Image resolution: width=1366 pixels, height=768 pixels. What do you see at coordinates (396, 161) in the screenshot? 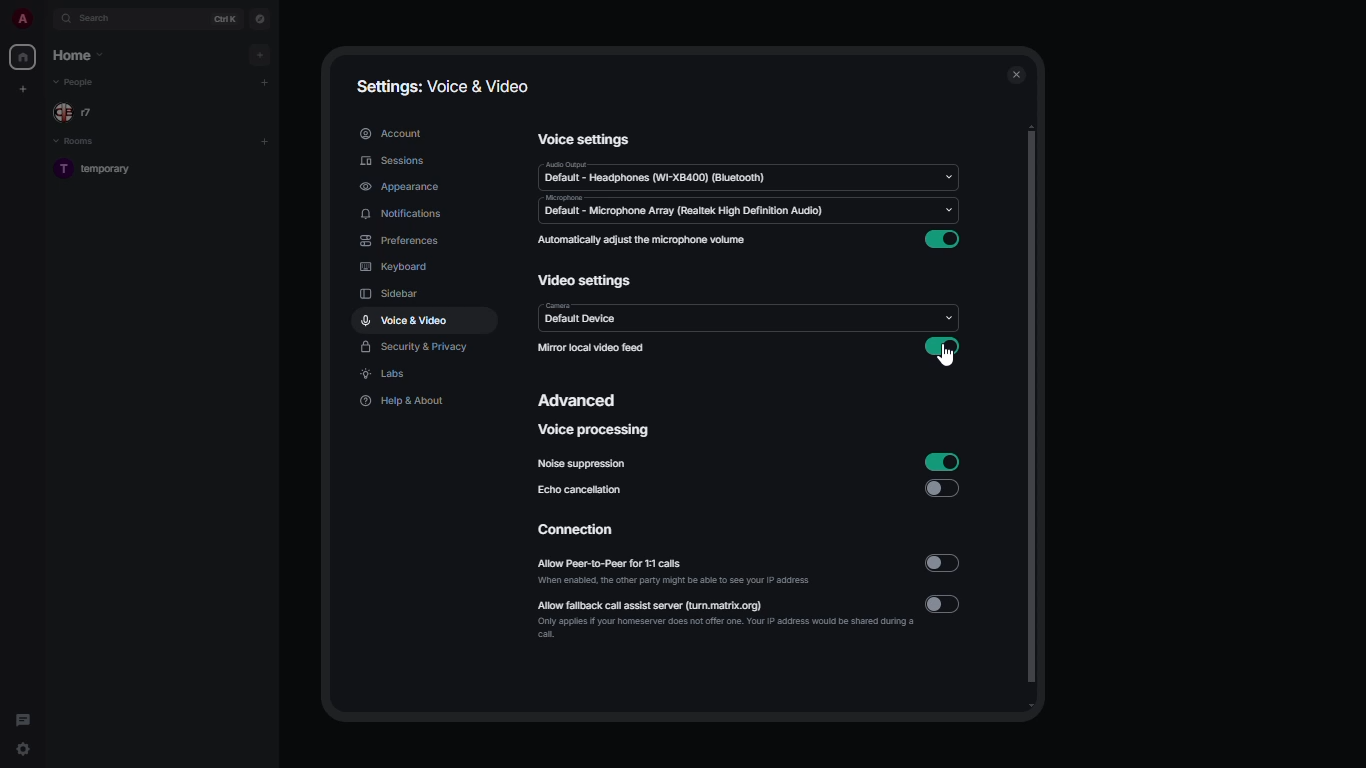
I see `sessions` at bounding box center [396, 161].